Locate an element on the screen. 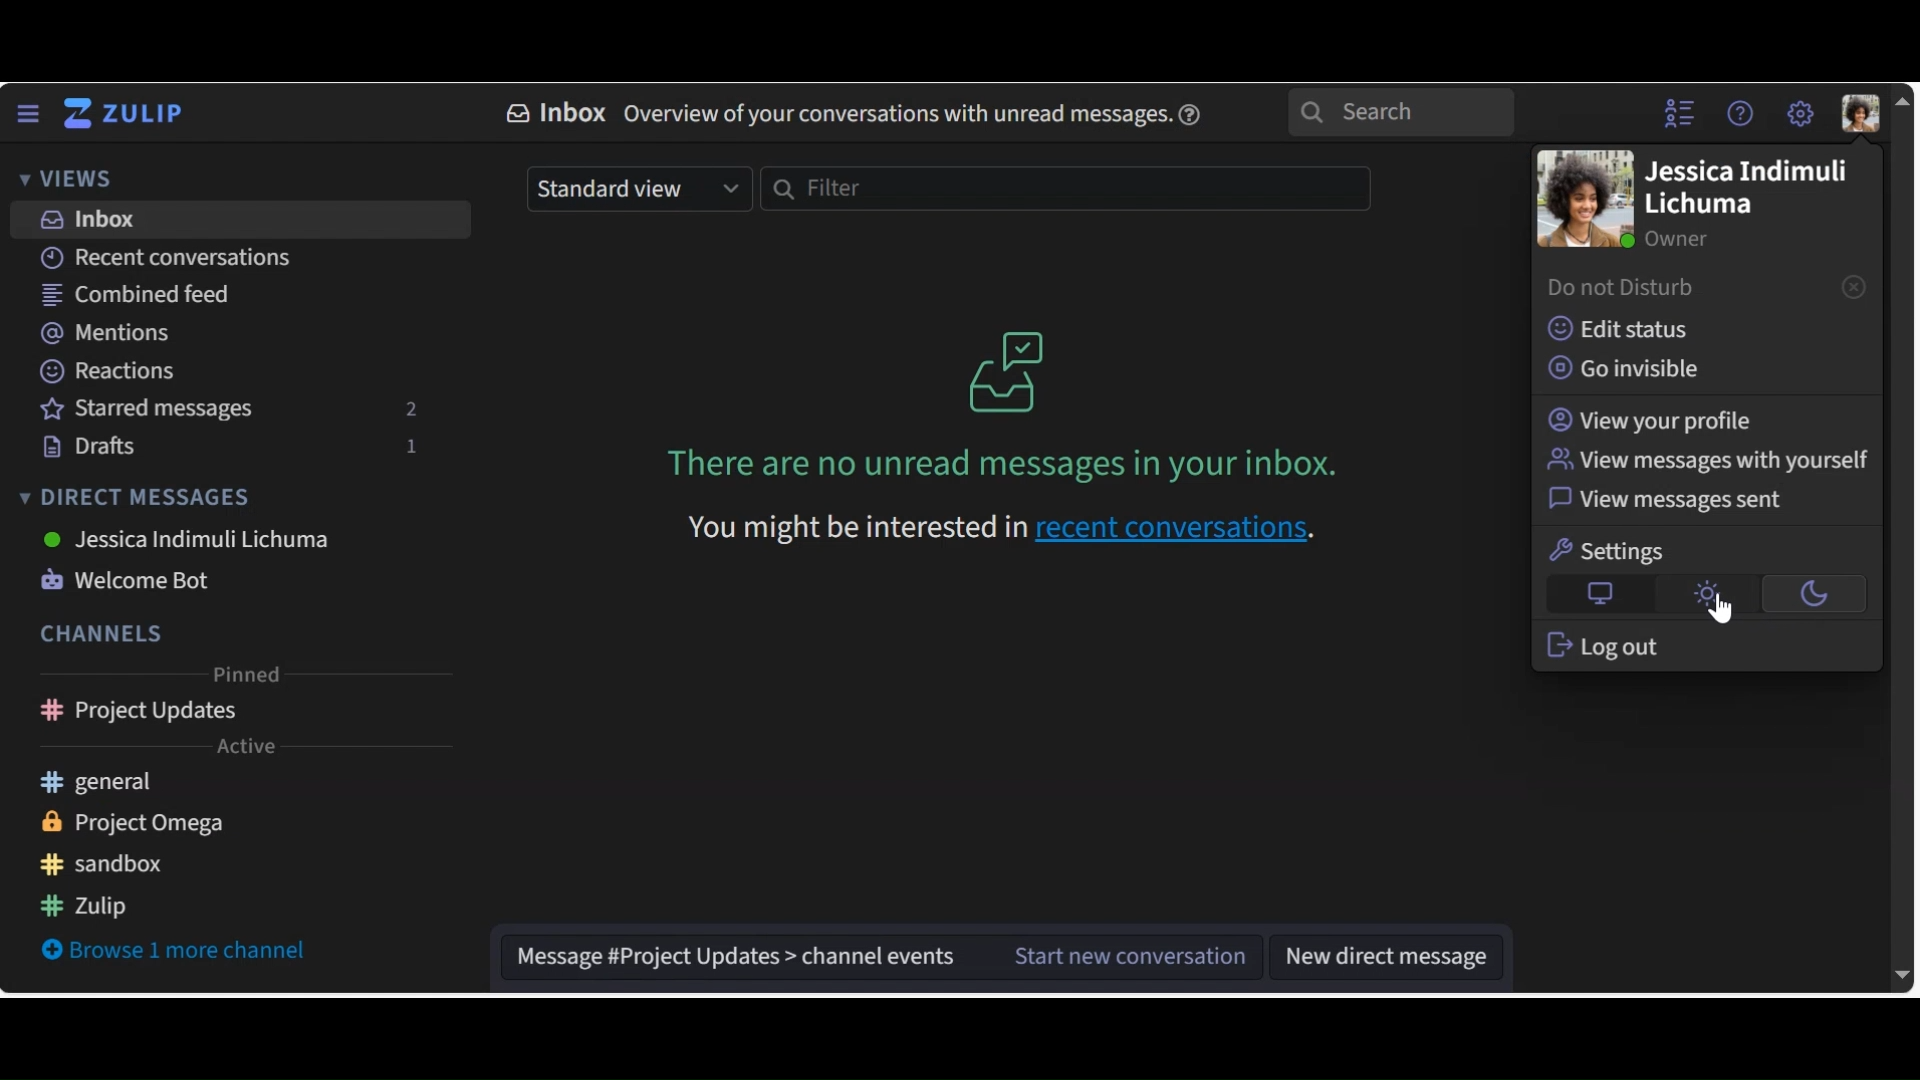 This screenshot has height=1080, width=1920. Hide user list is located at coordinates (1681, 115).